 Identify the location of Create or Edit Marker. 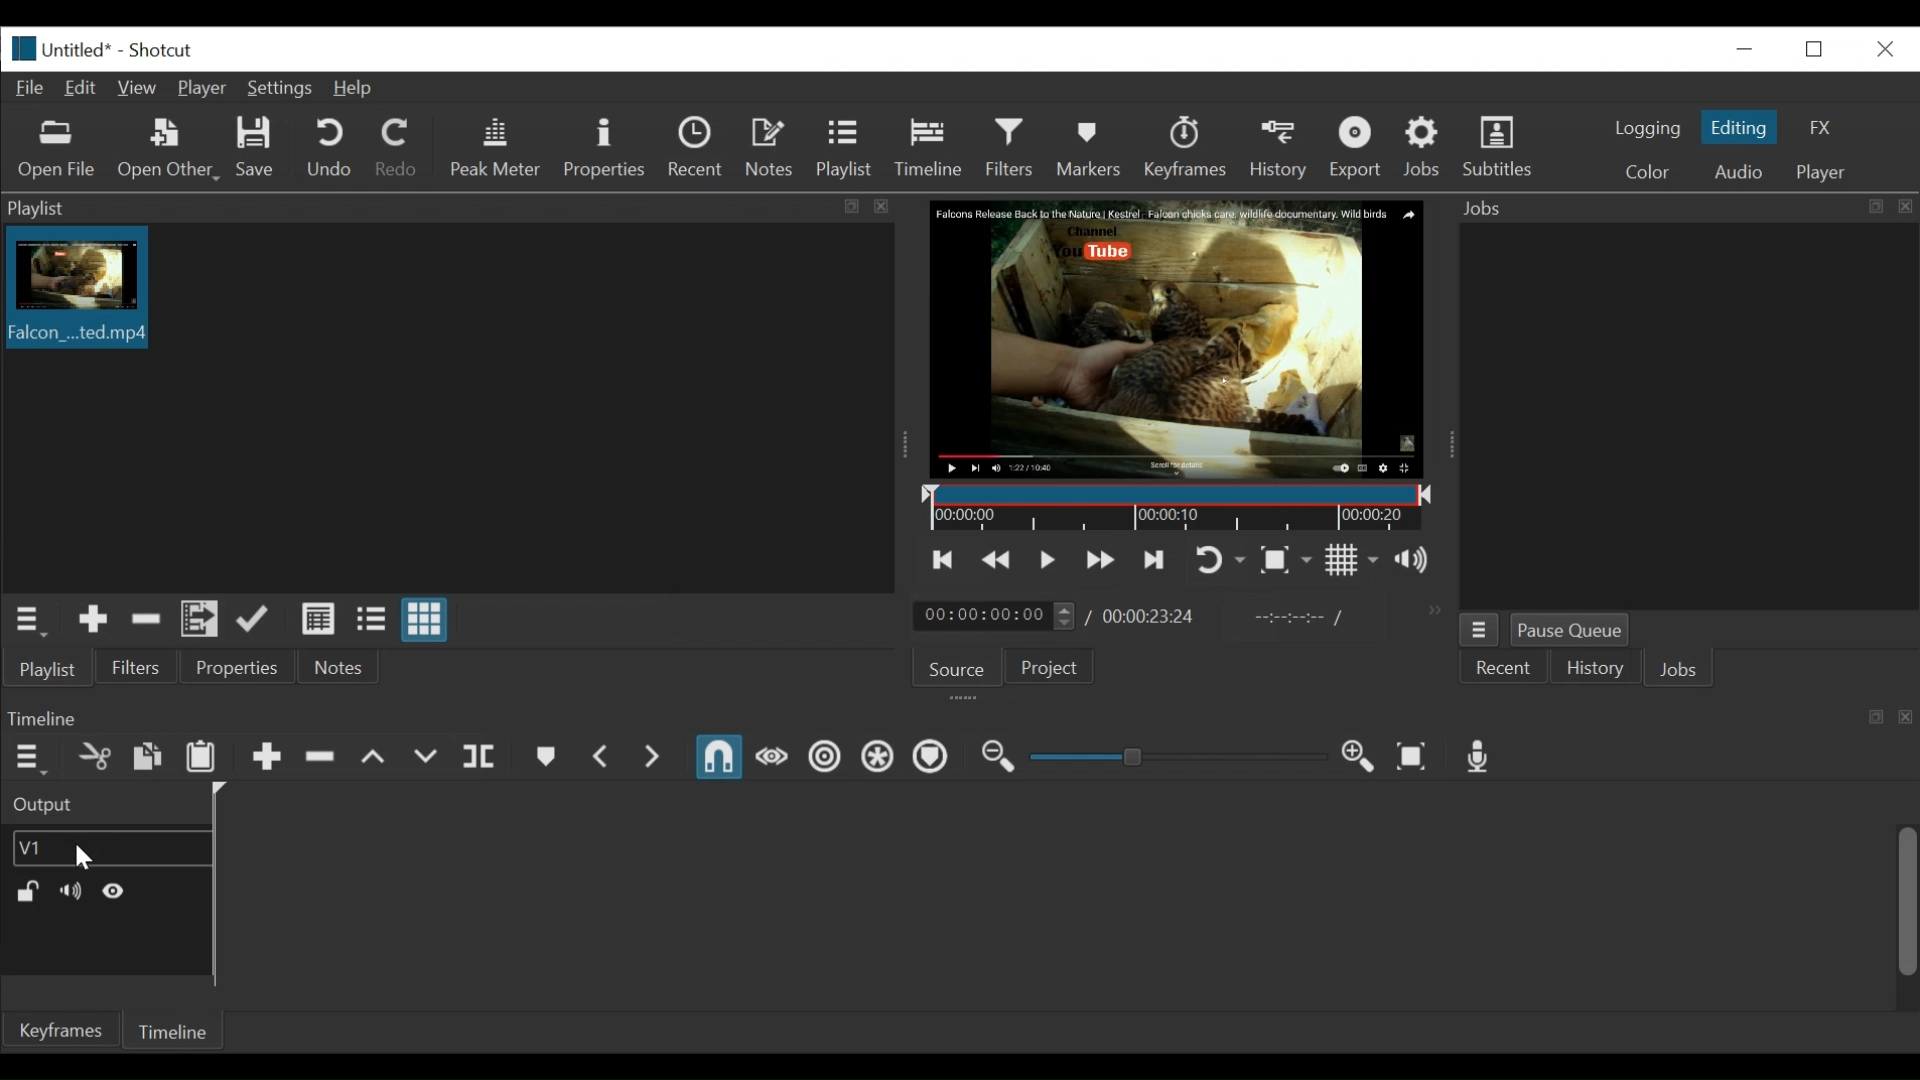
(544, 757).